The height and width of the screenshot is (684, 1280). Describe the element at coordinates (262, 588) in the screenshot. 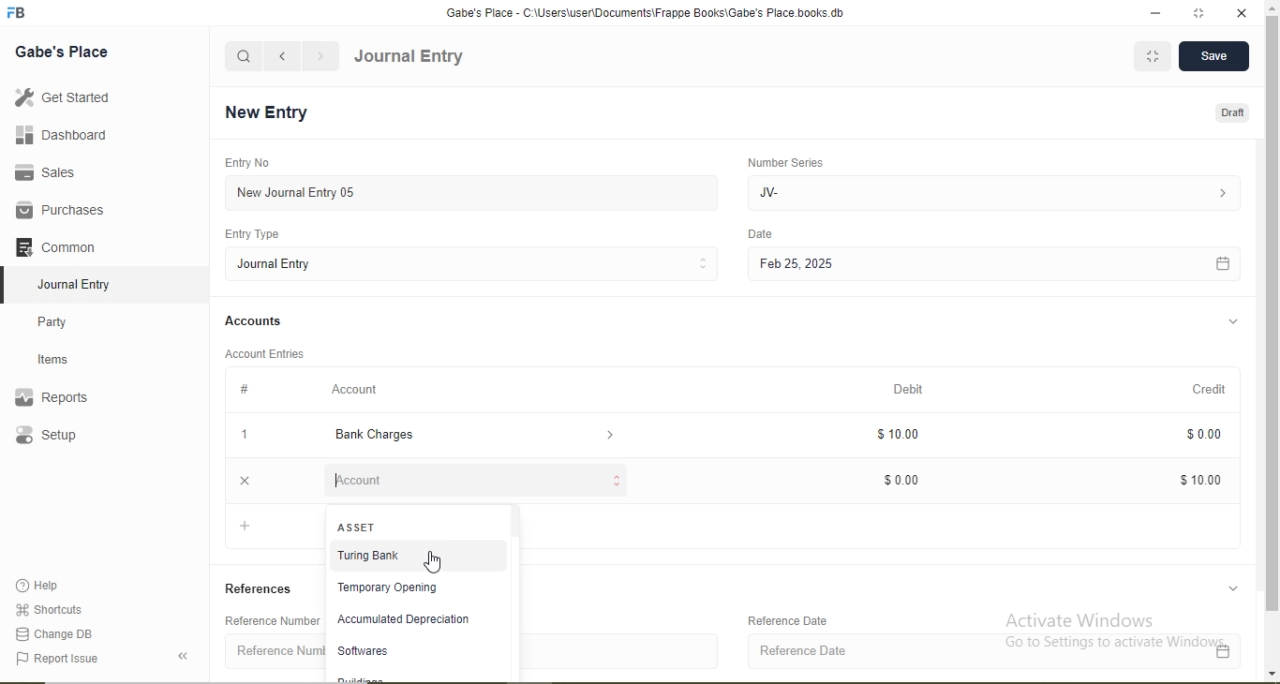

I see `References.` at that location.